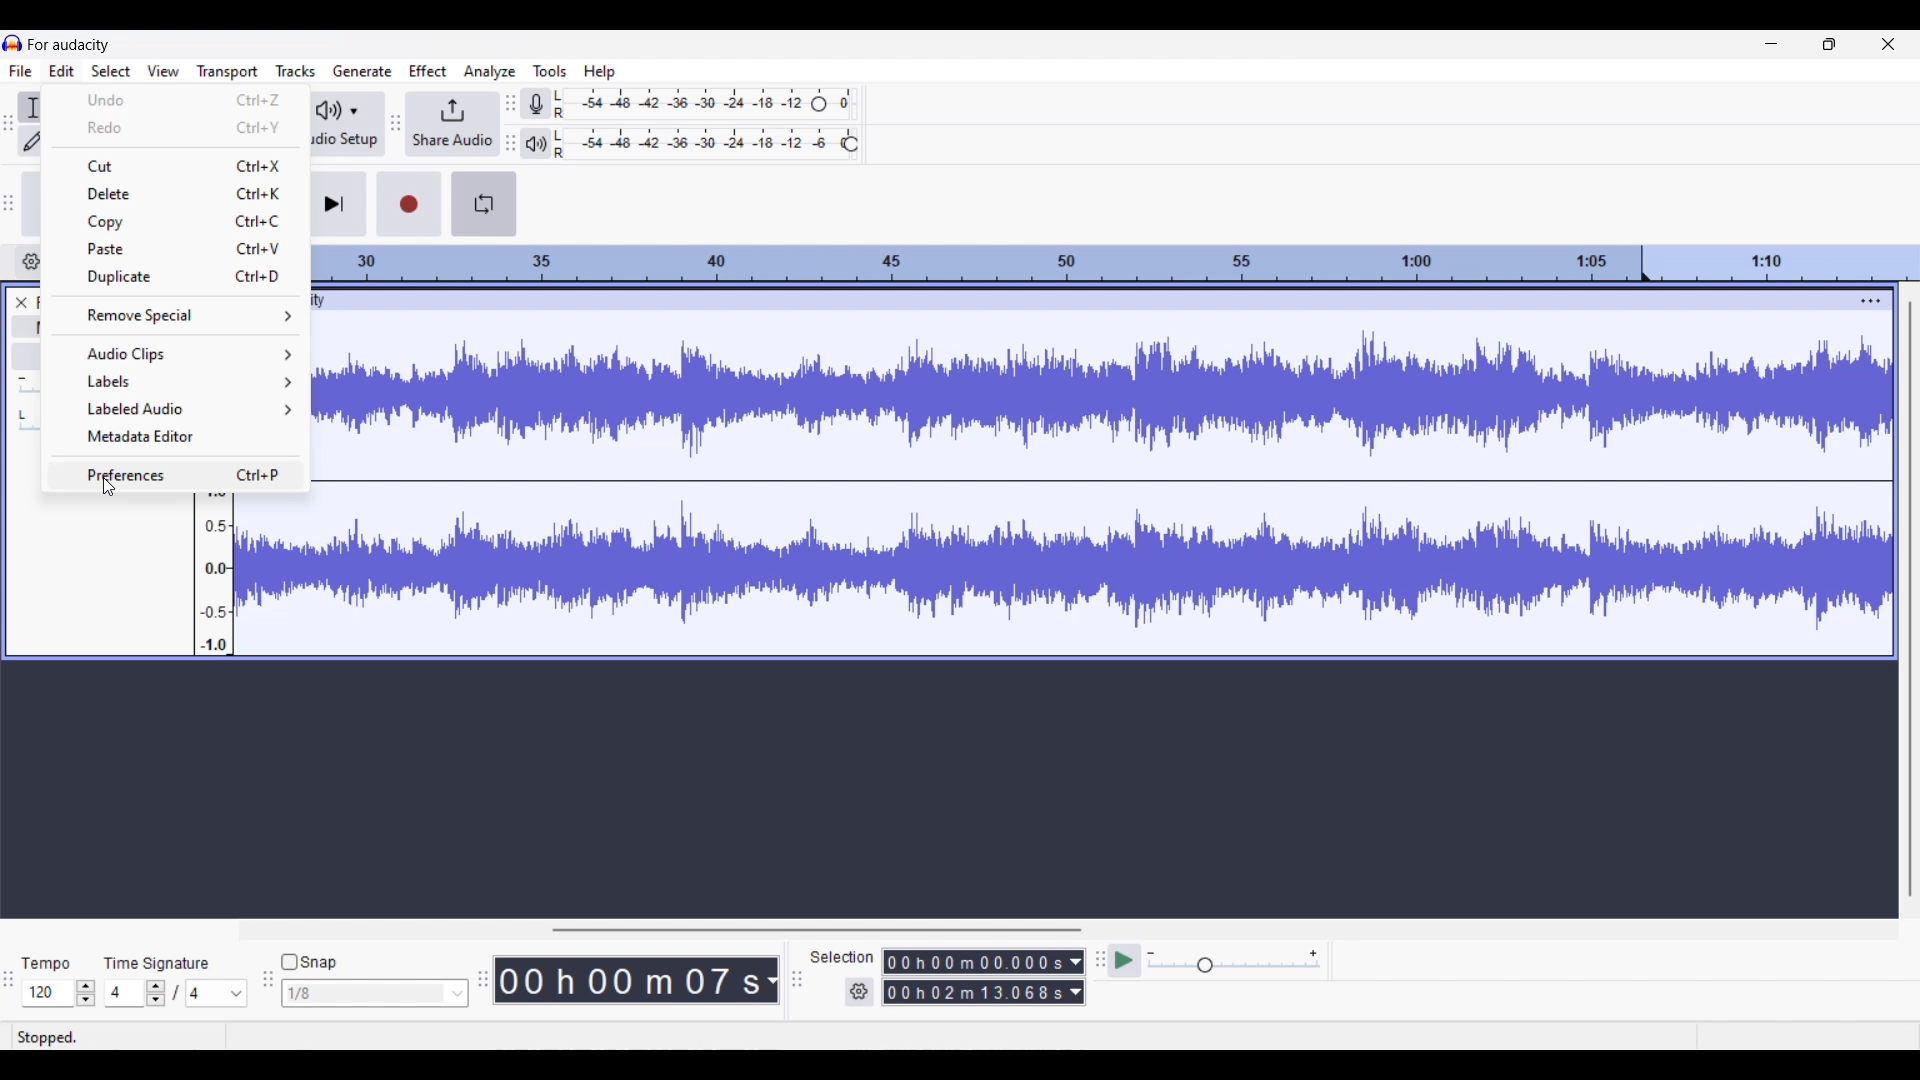  Describe the element at coordinates (374, 992) in the screenshot. I see `1/8` at that location.